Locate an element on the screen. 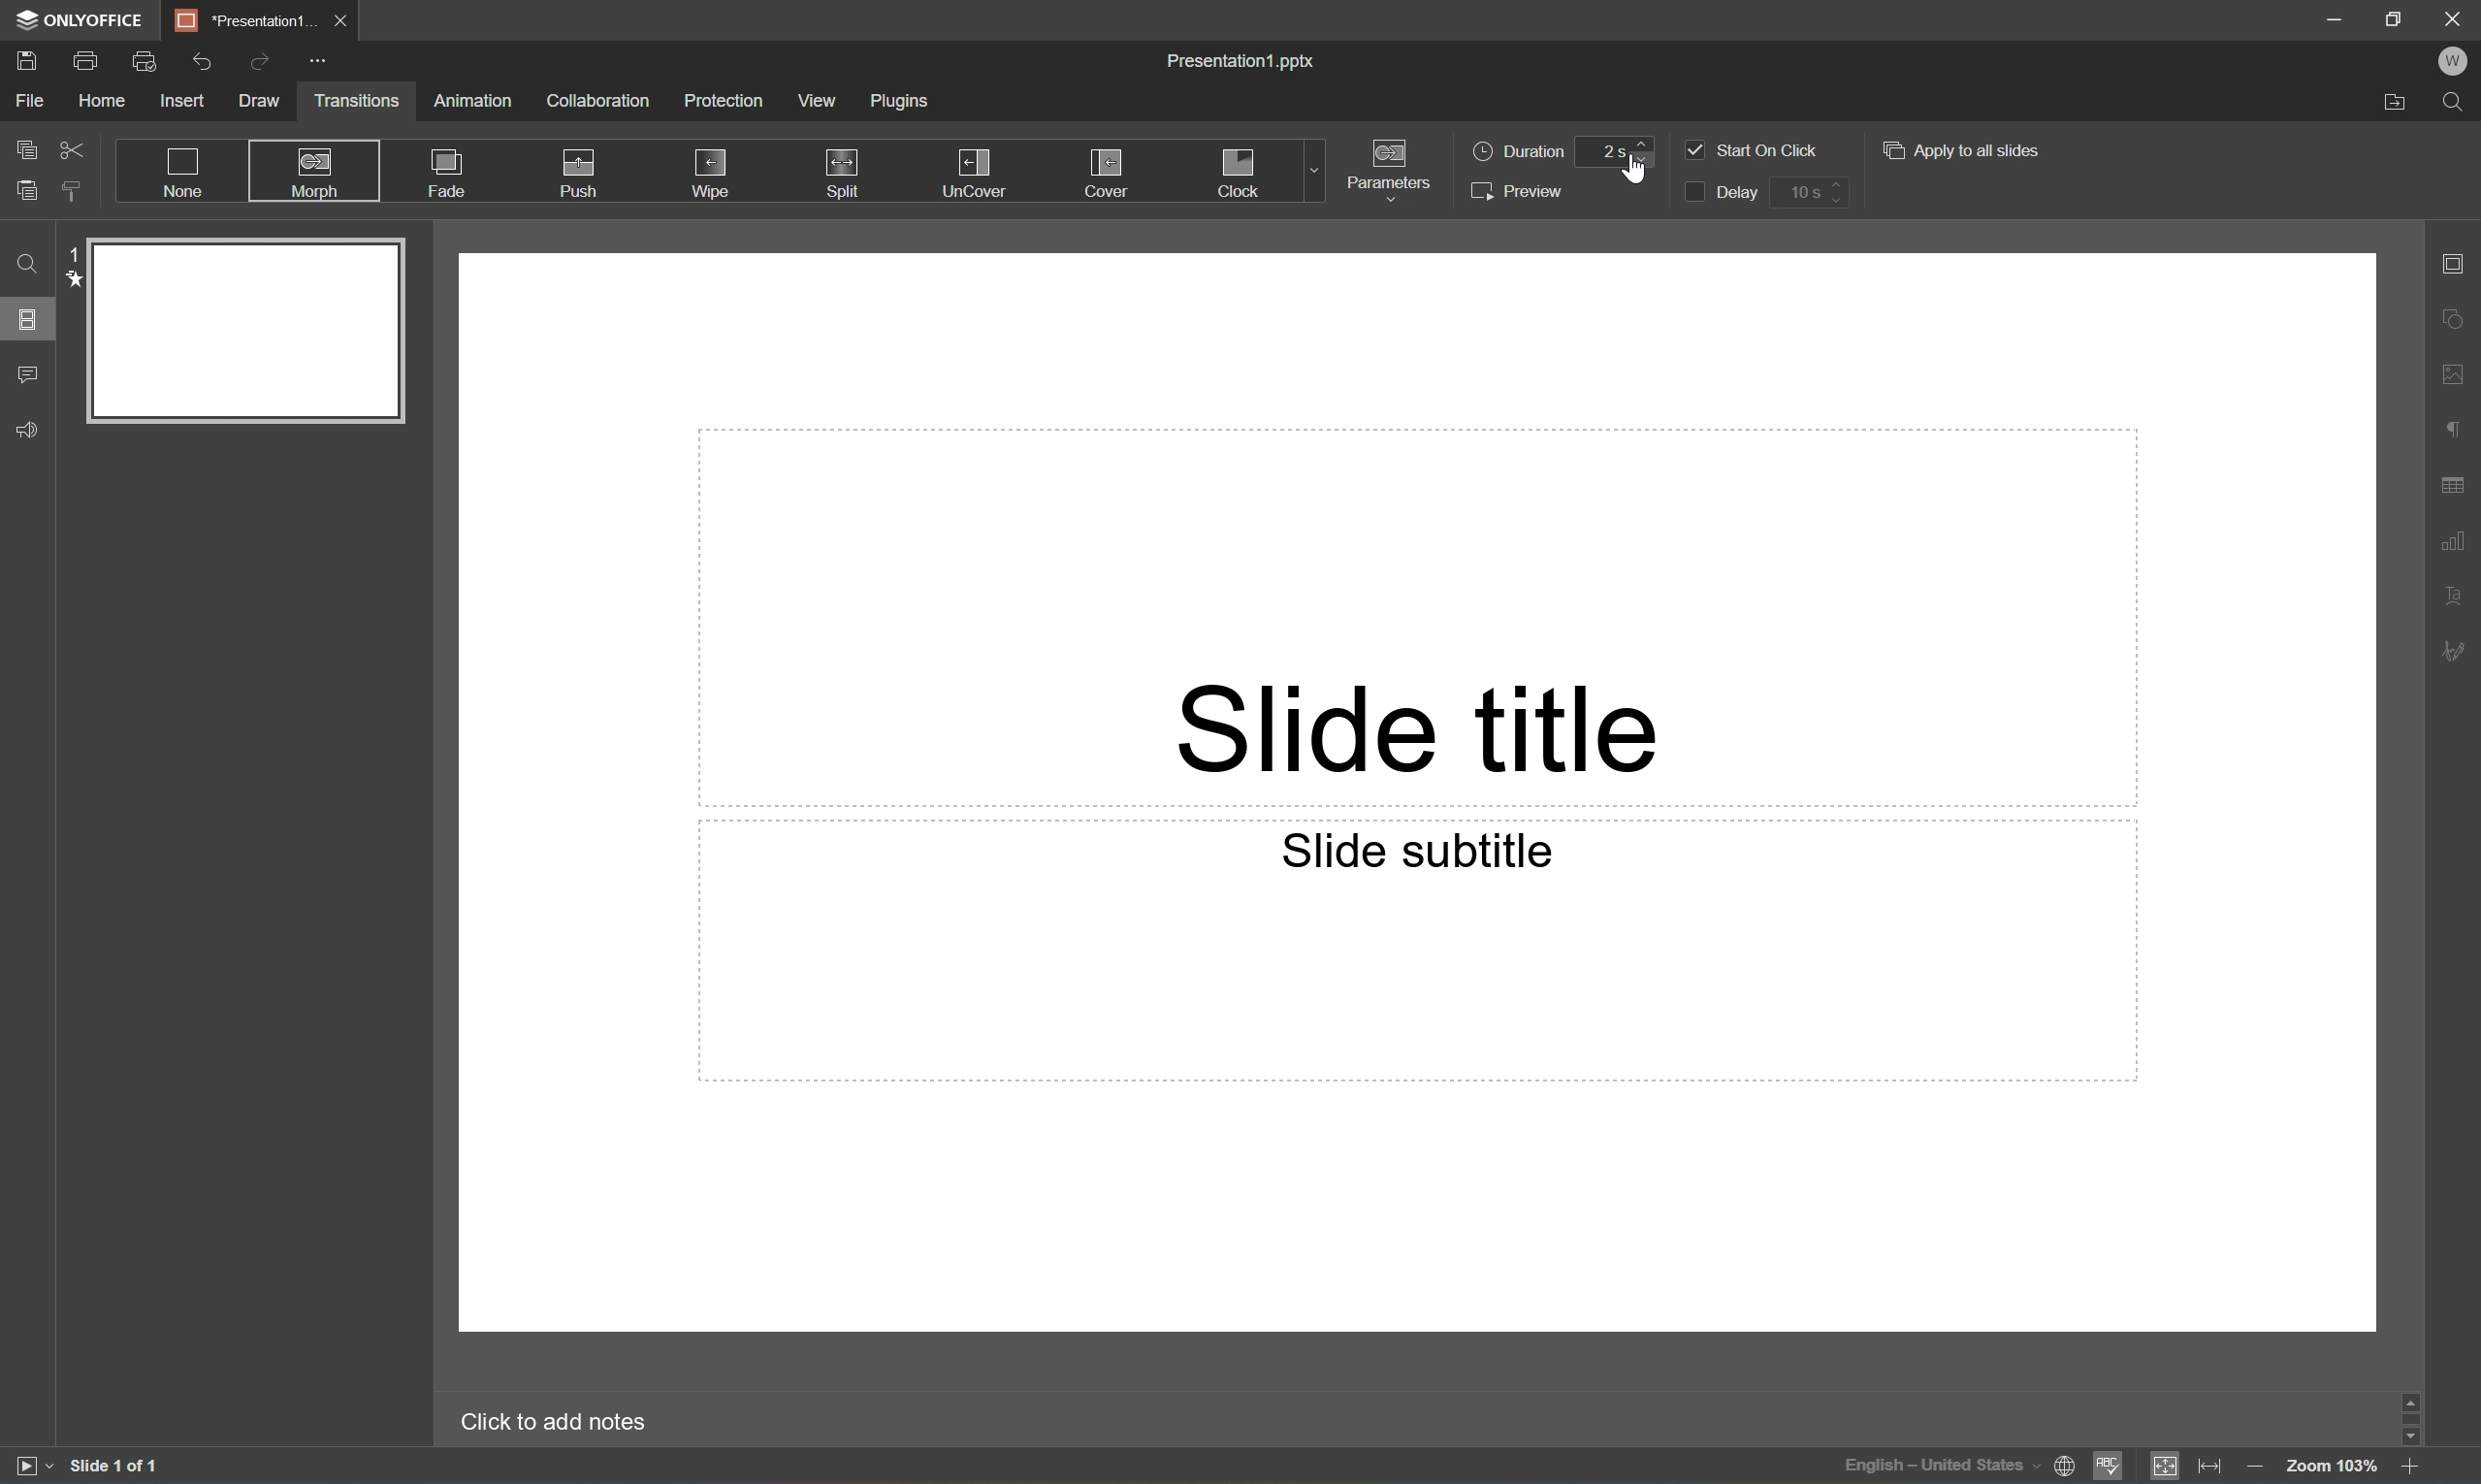 The image size is (2481, 1484). Home is located at coordinates (106, 102).